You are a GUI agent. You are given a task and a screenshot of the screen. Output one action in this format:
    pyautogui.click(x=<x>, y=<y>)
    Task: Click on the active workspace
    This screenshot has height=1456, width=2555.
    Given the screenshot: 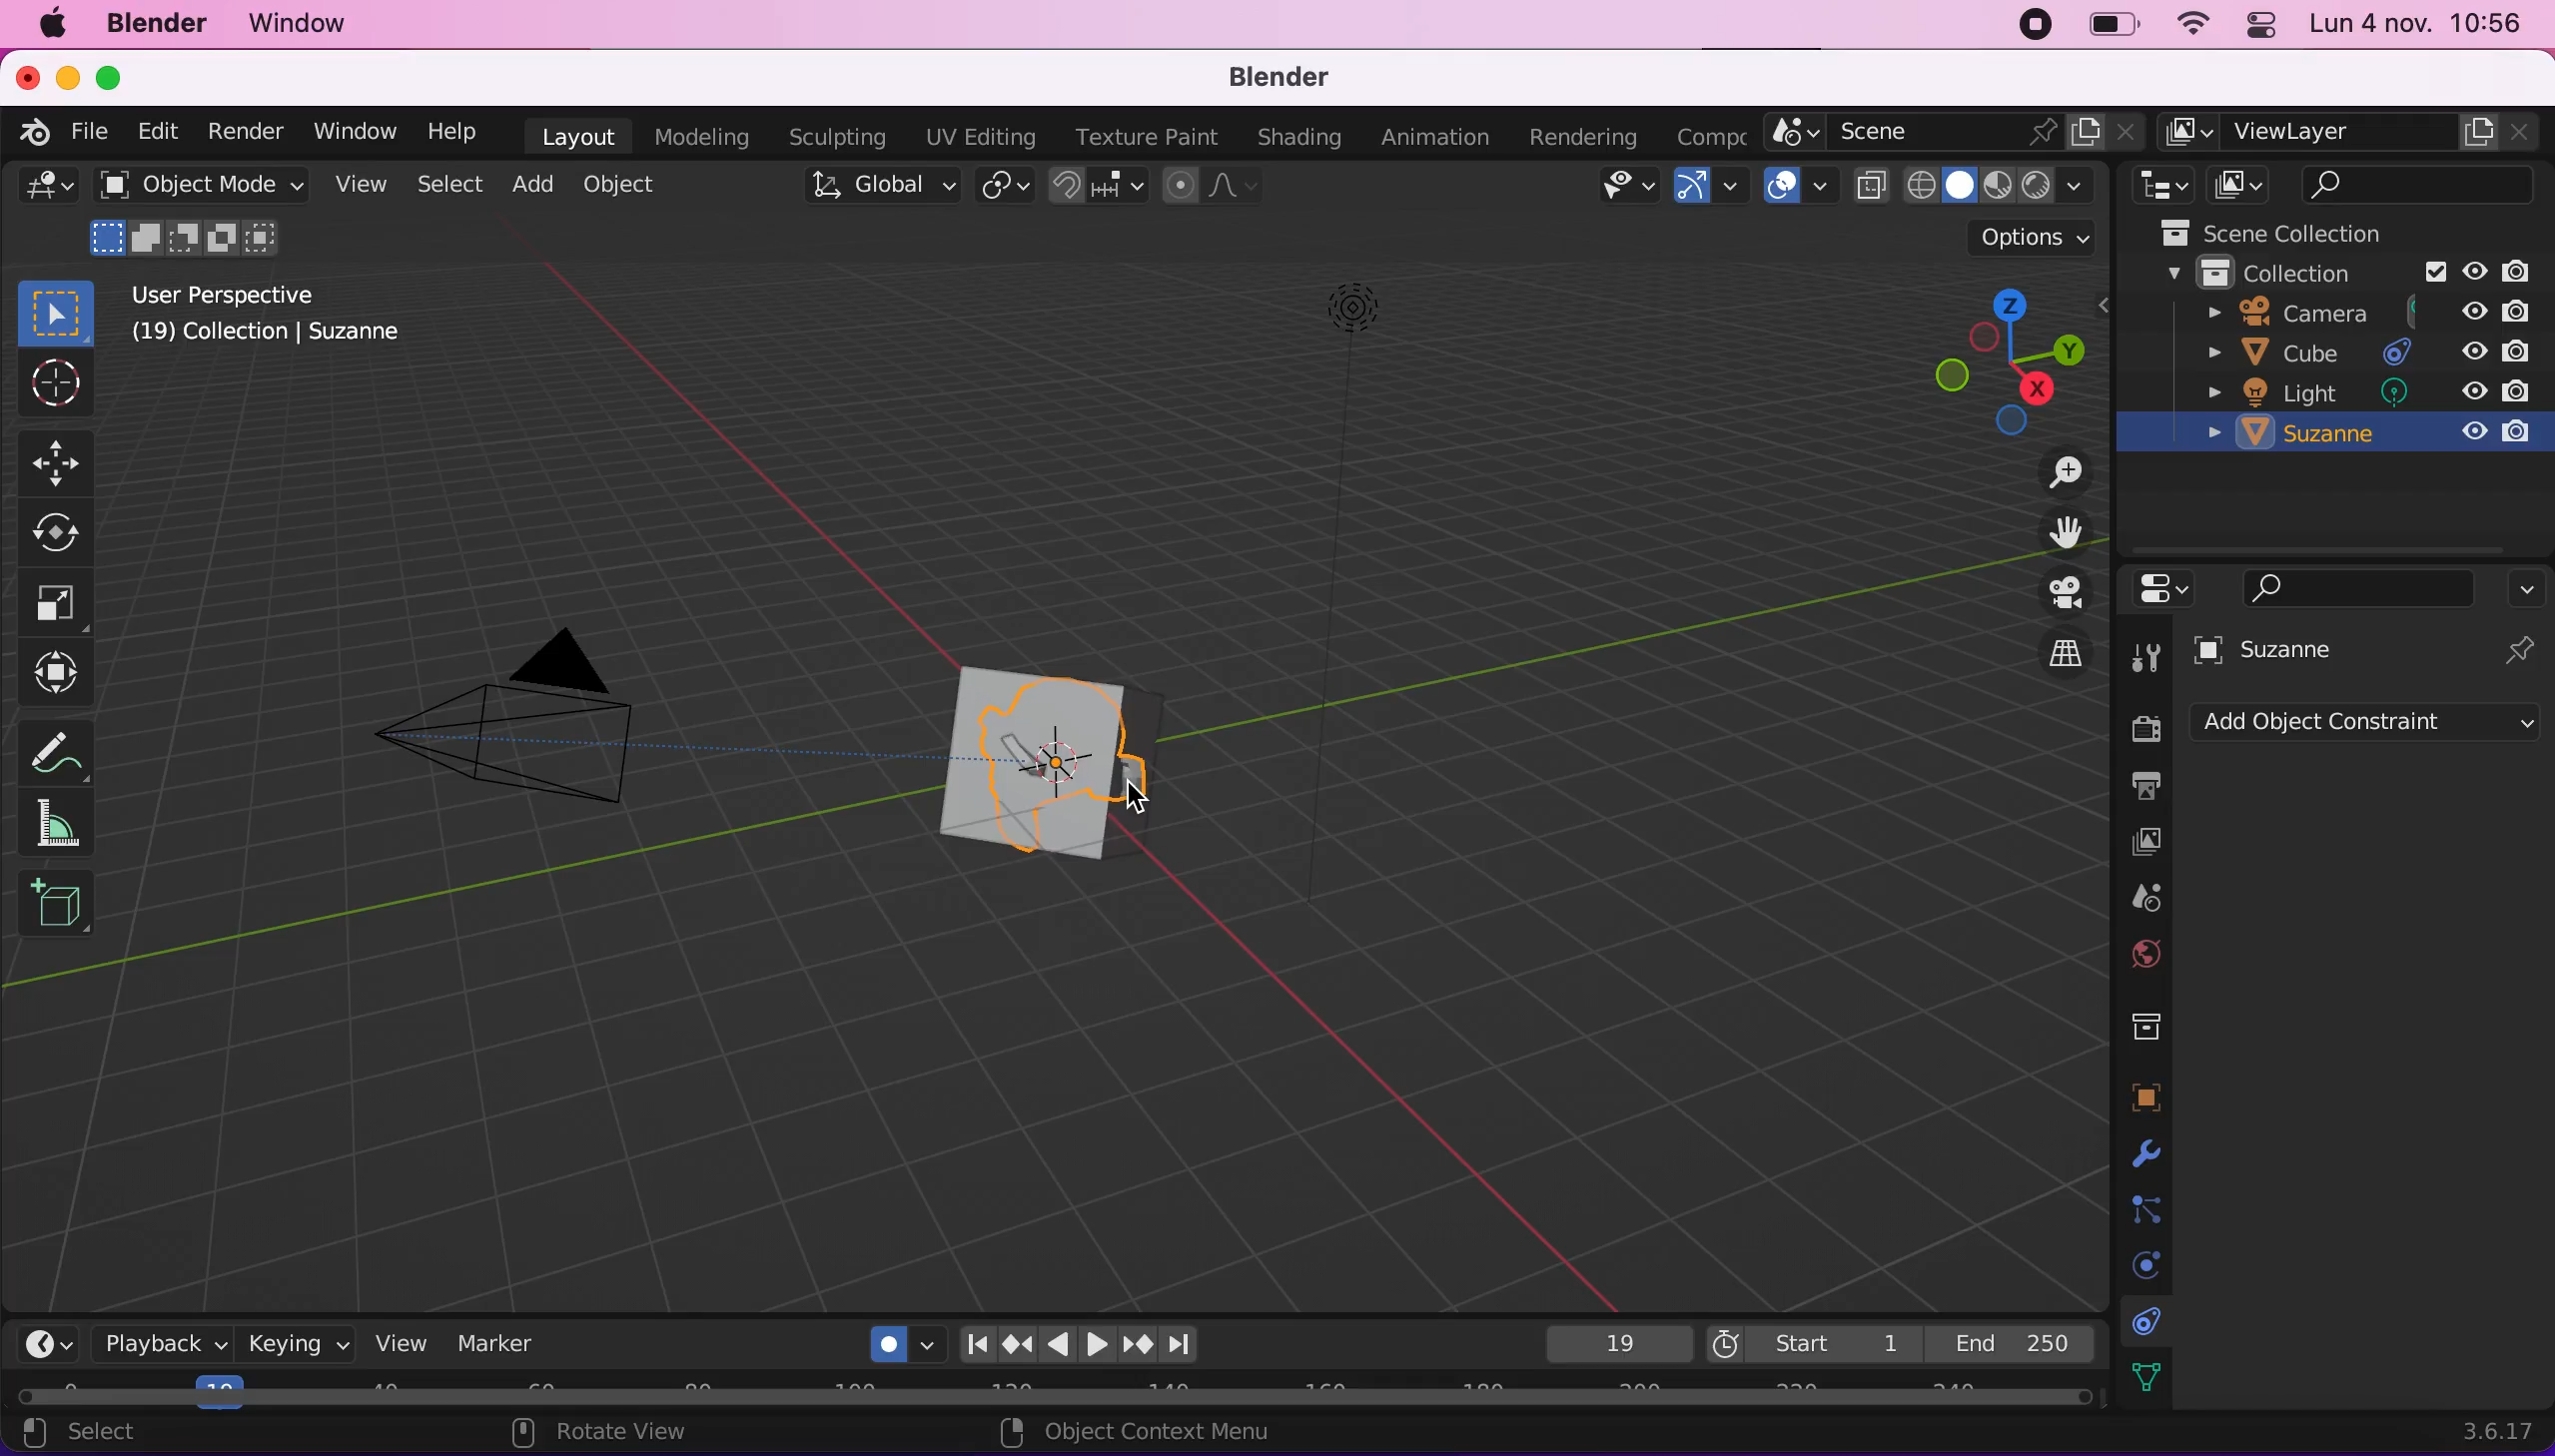 What is the action you would take?
    pyautogui.click(x=2185, y=131)
    